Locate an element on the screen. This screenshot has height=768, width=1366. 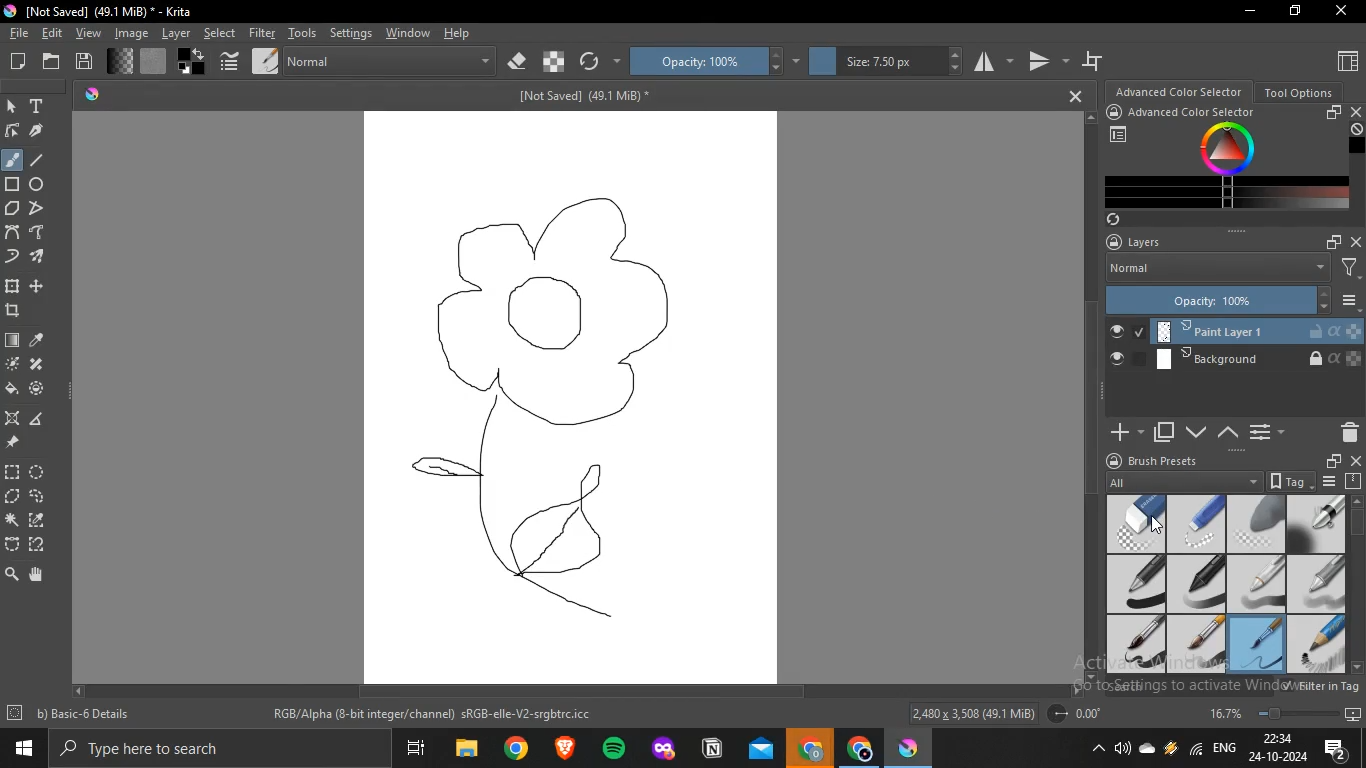
Application is located at coordinates (810, 746).